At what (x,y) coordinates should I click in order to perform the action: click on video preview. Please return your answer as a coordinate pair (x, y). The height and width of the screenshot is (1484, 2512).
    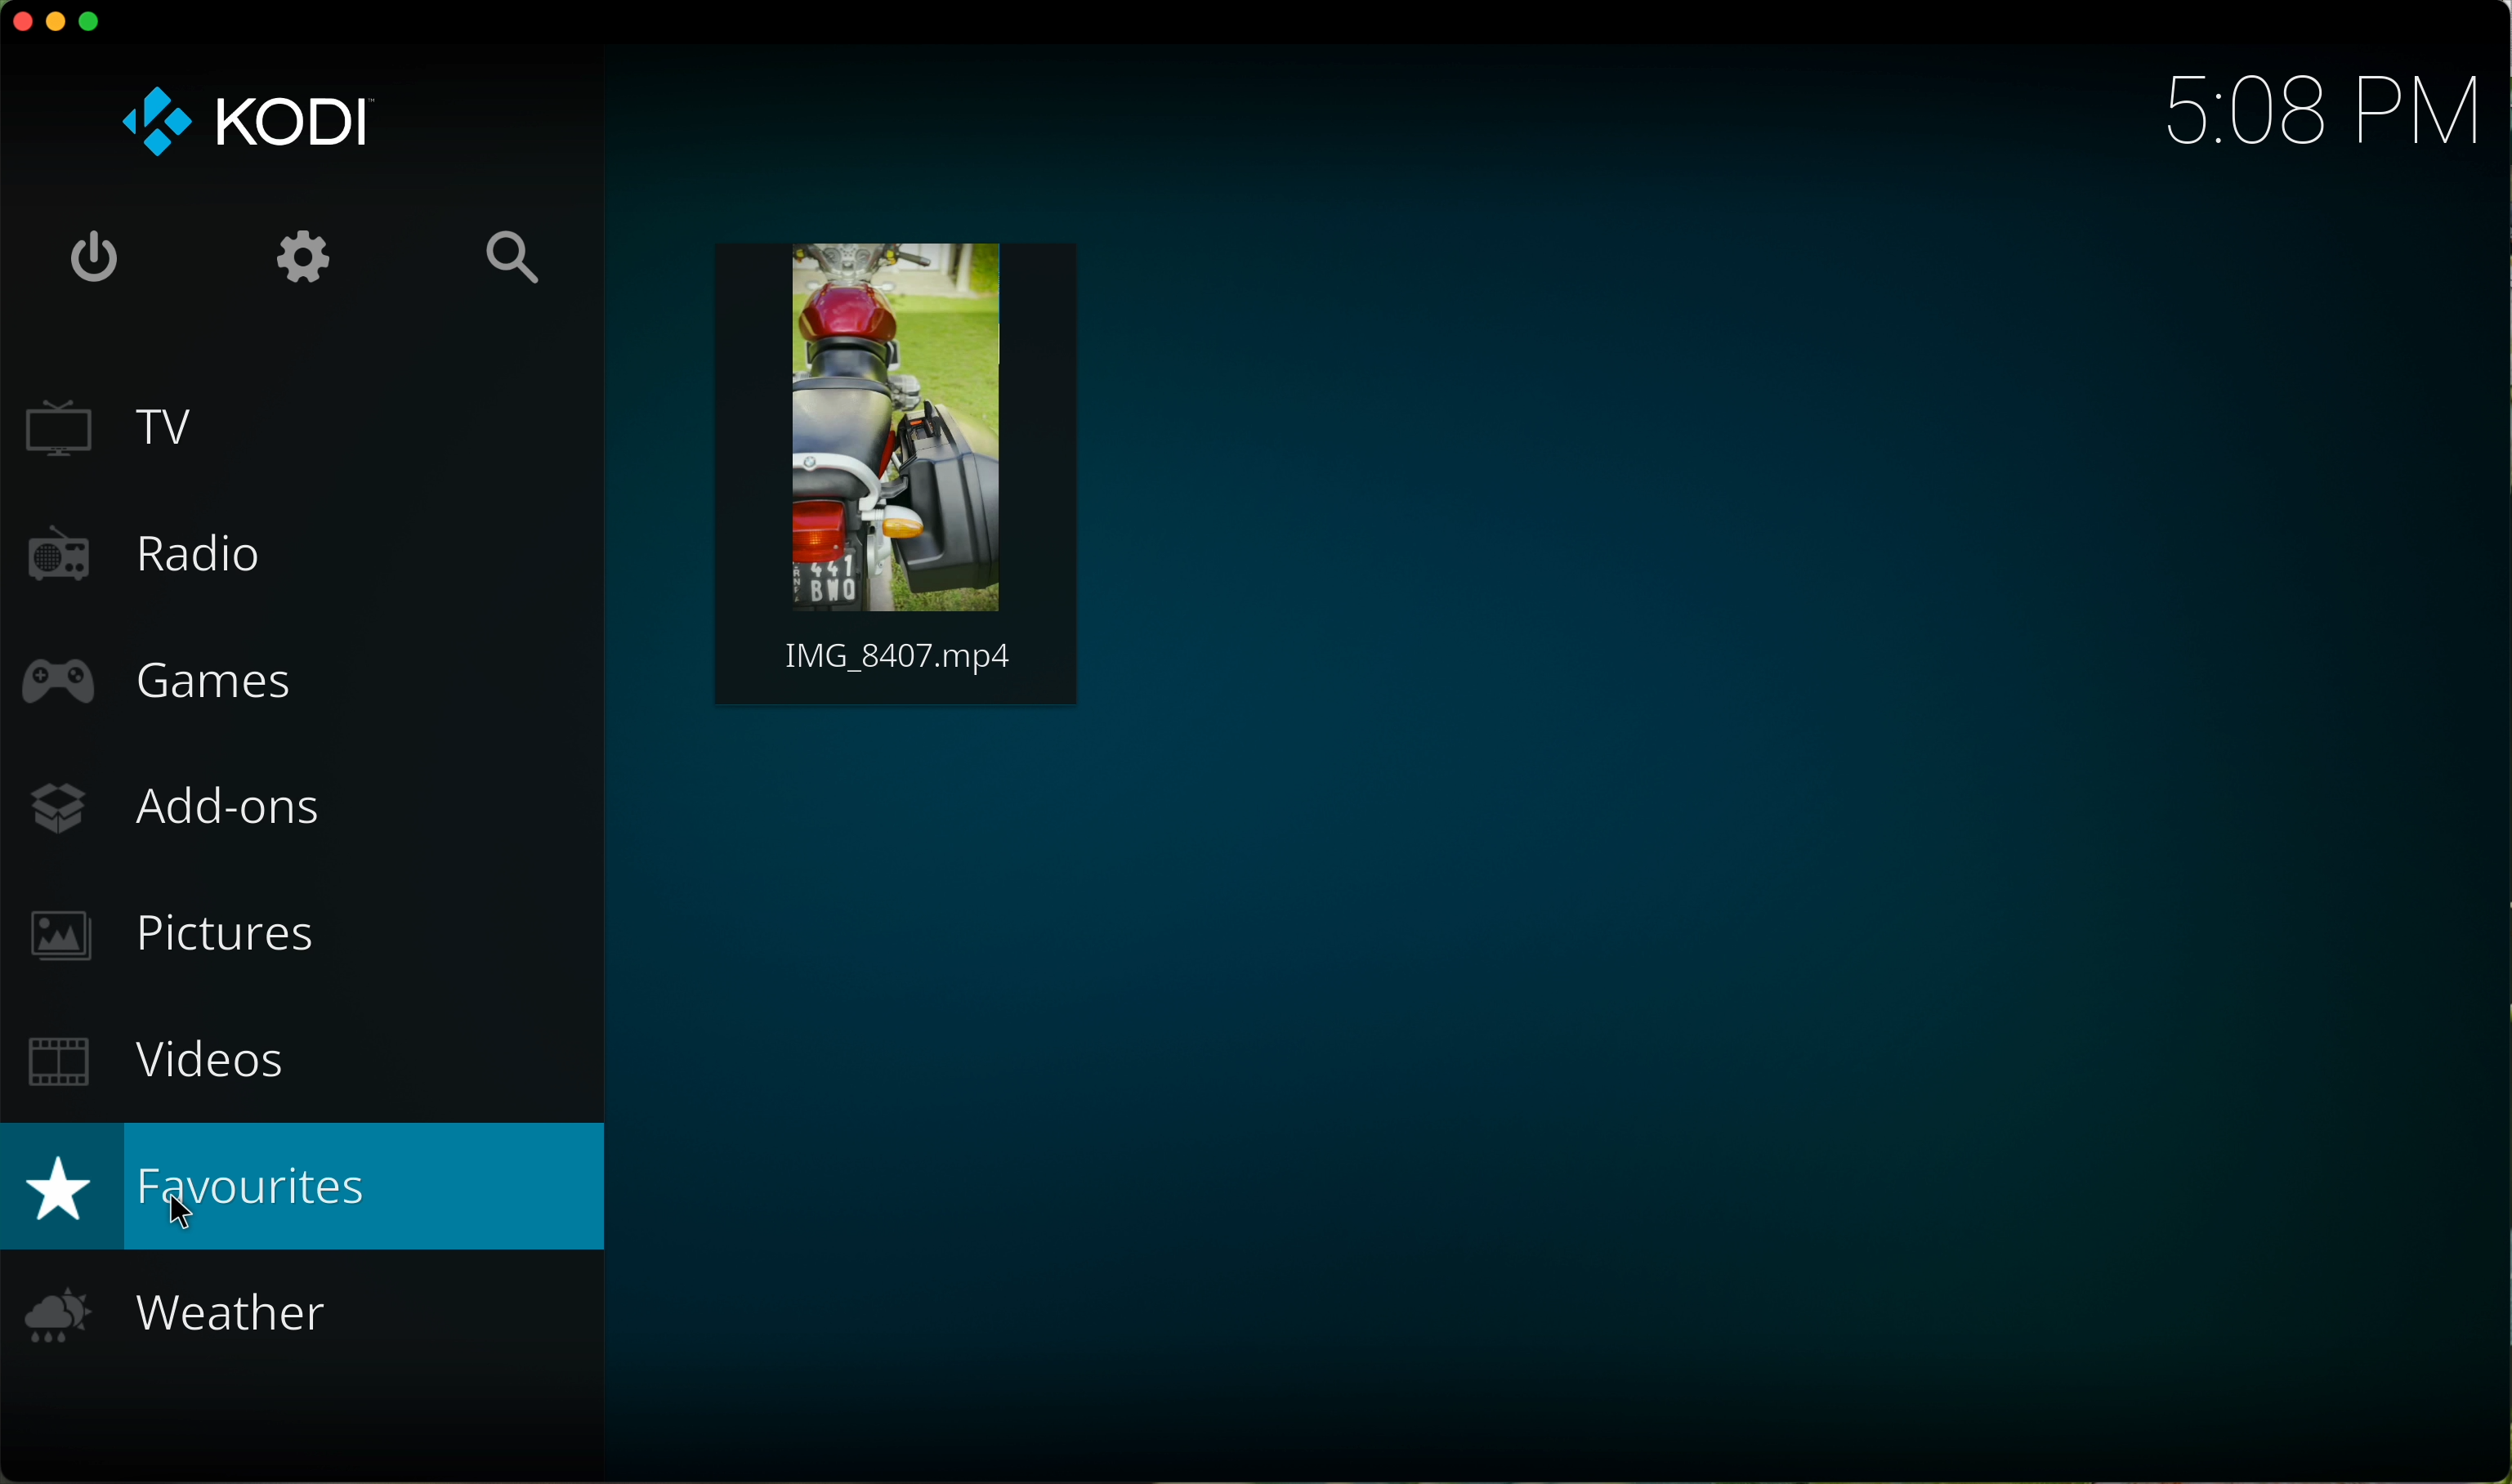
    Looking at the image, I should click on (896, 471).